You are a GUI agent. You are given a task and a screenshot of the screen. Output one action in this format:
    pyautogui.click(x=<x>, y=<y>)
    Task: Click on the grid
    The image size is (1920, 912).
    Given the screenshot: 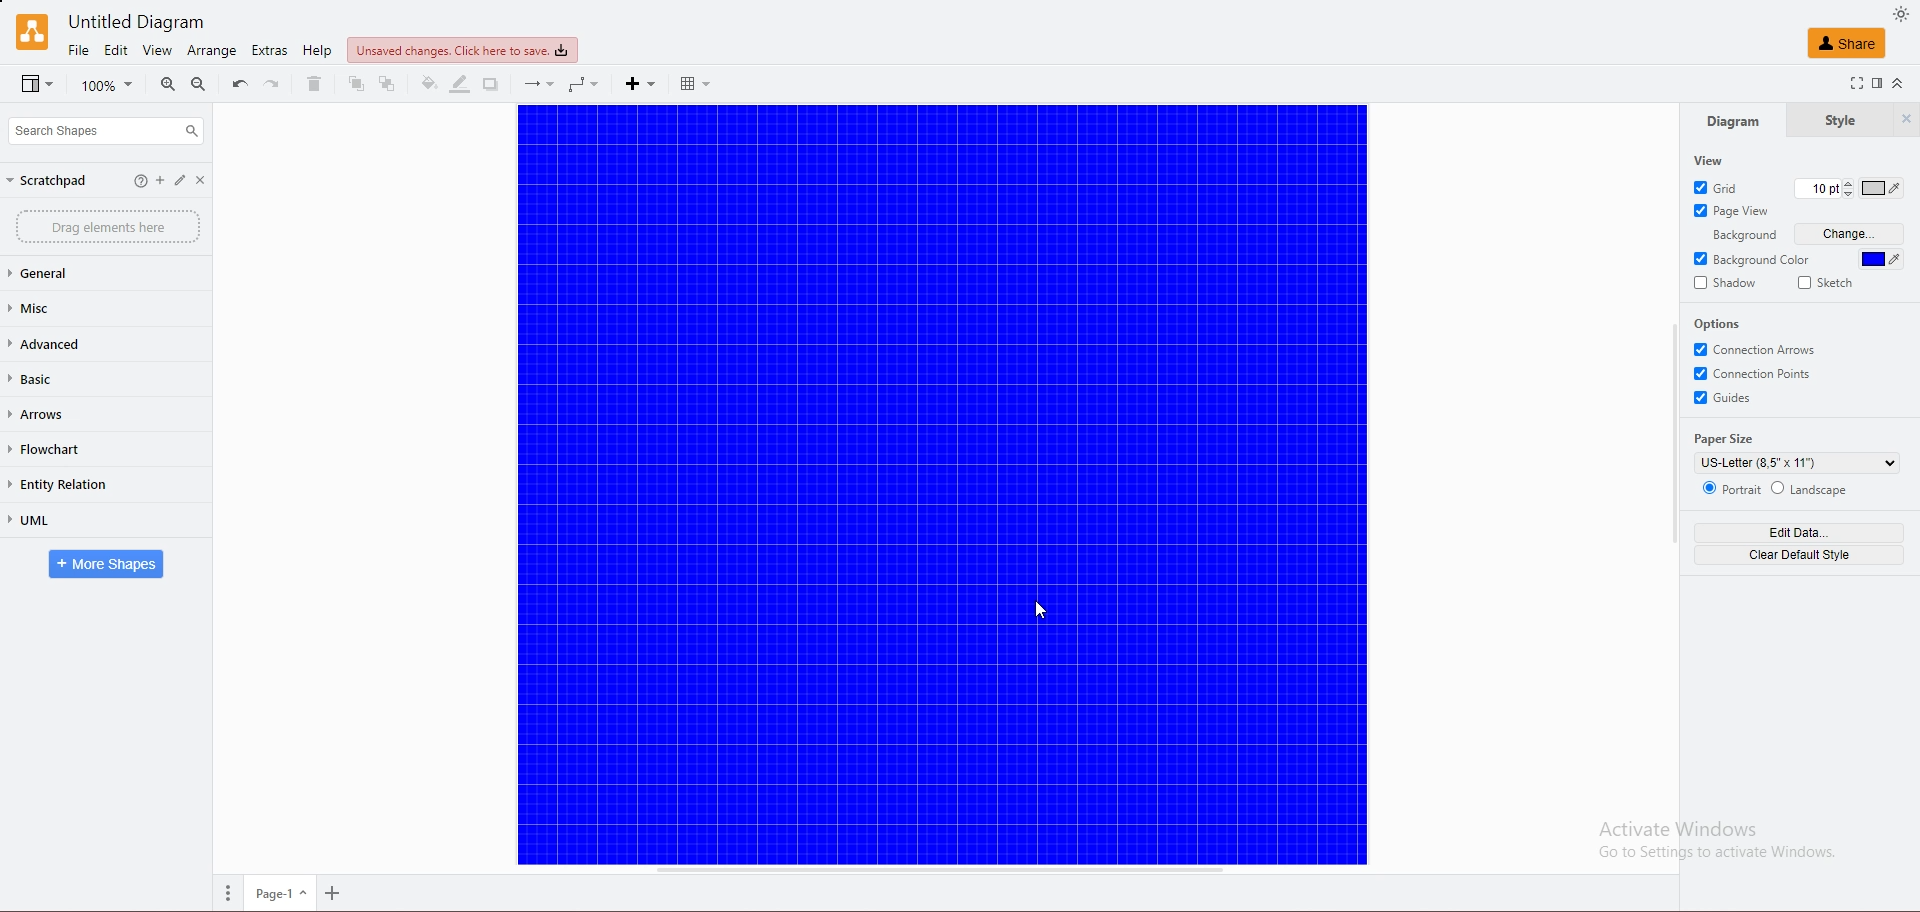 What is the action you would take?
    pyautogui.click(x=1719, y=187)
    